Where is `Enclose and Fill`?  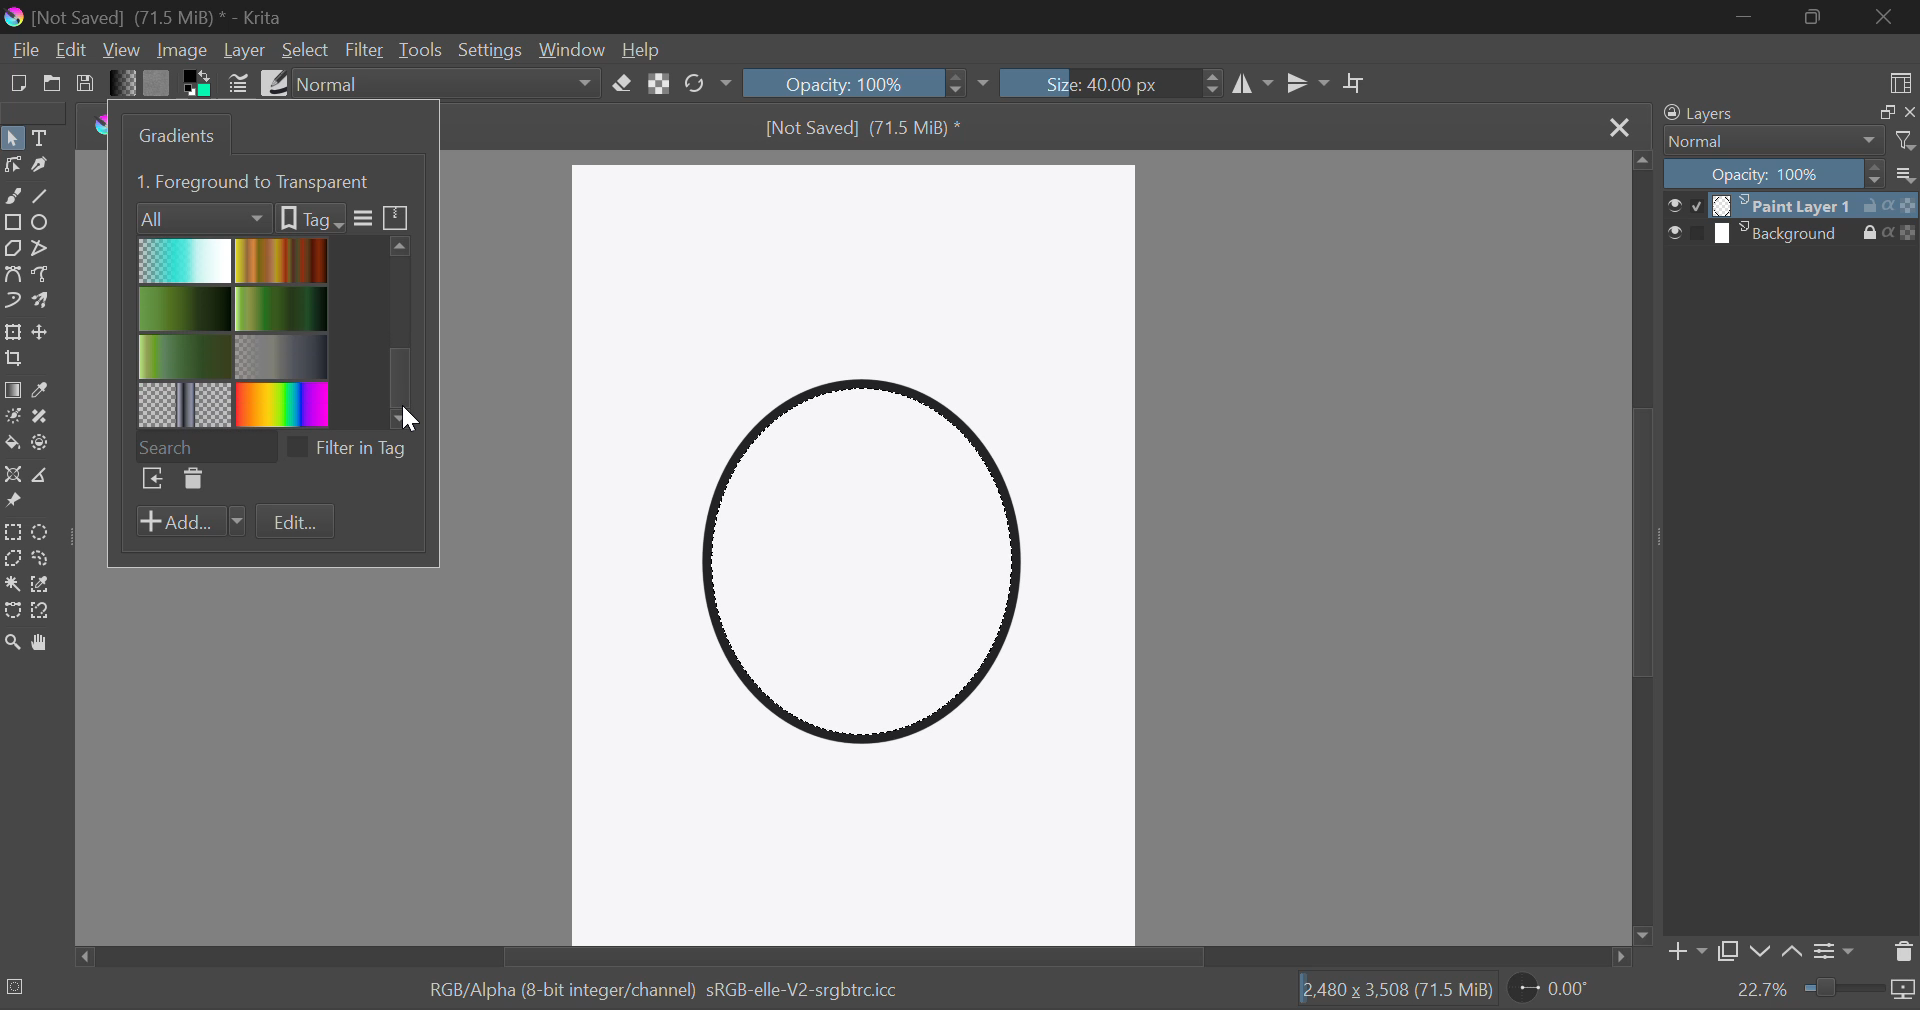 Enclose and Fill is located at coordinates (47, 443).